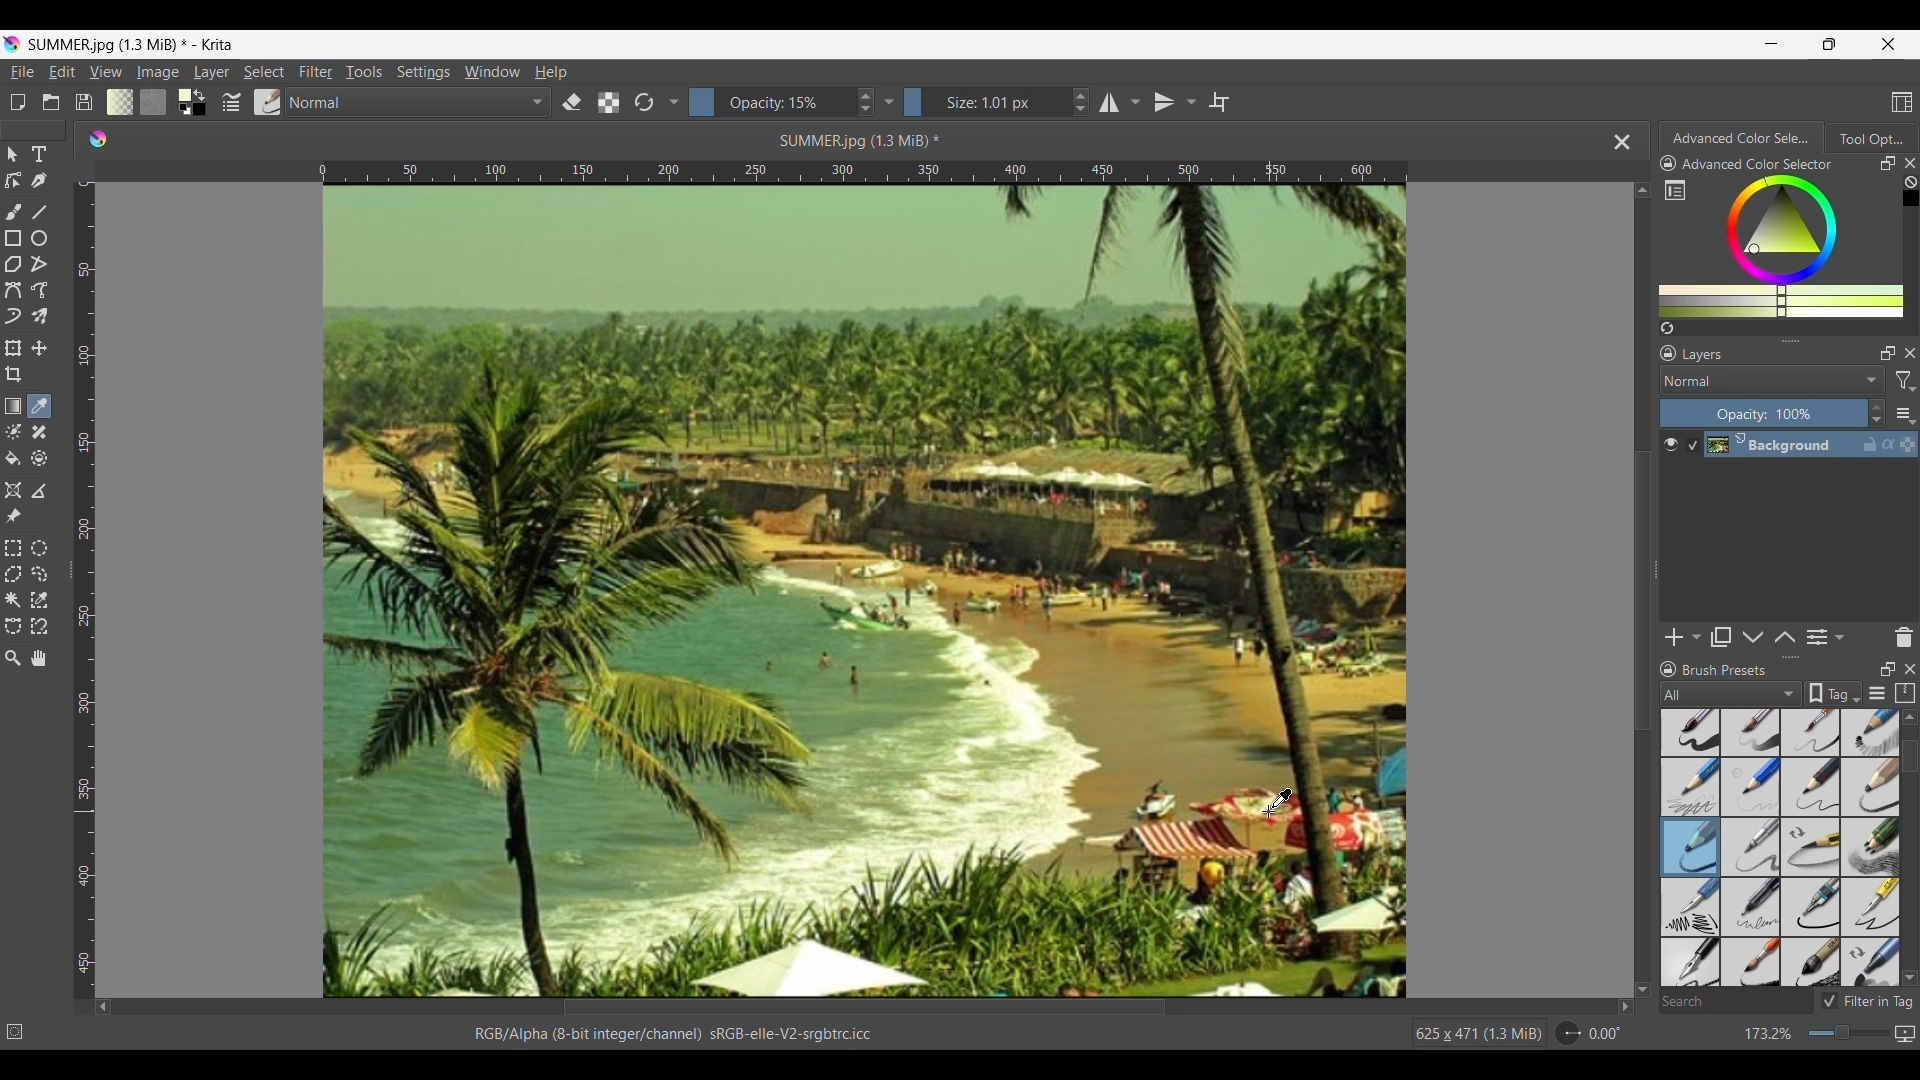 The width and height of the screenshot is (1920, 1080). I want to click on Rectangle tool, so click(14, 238).